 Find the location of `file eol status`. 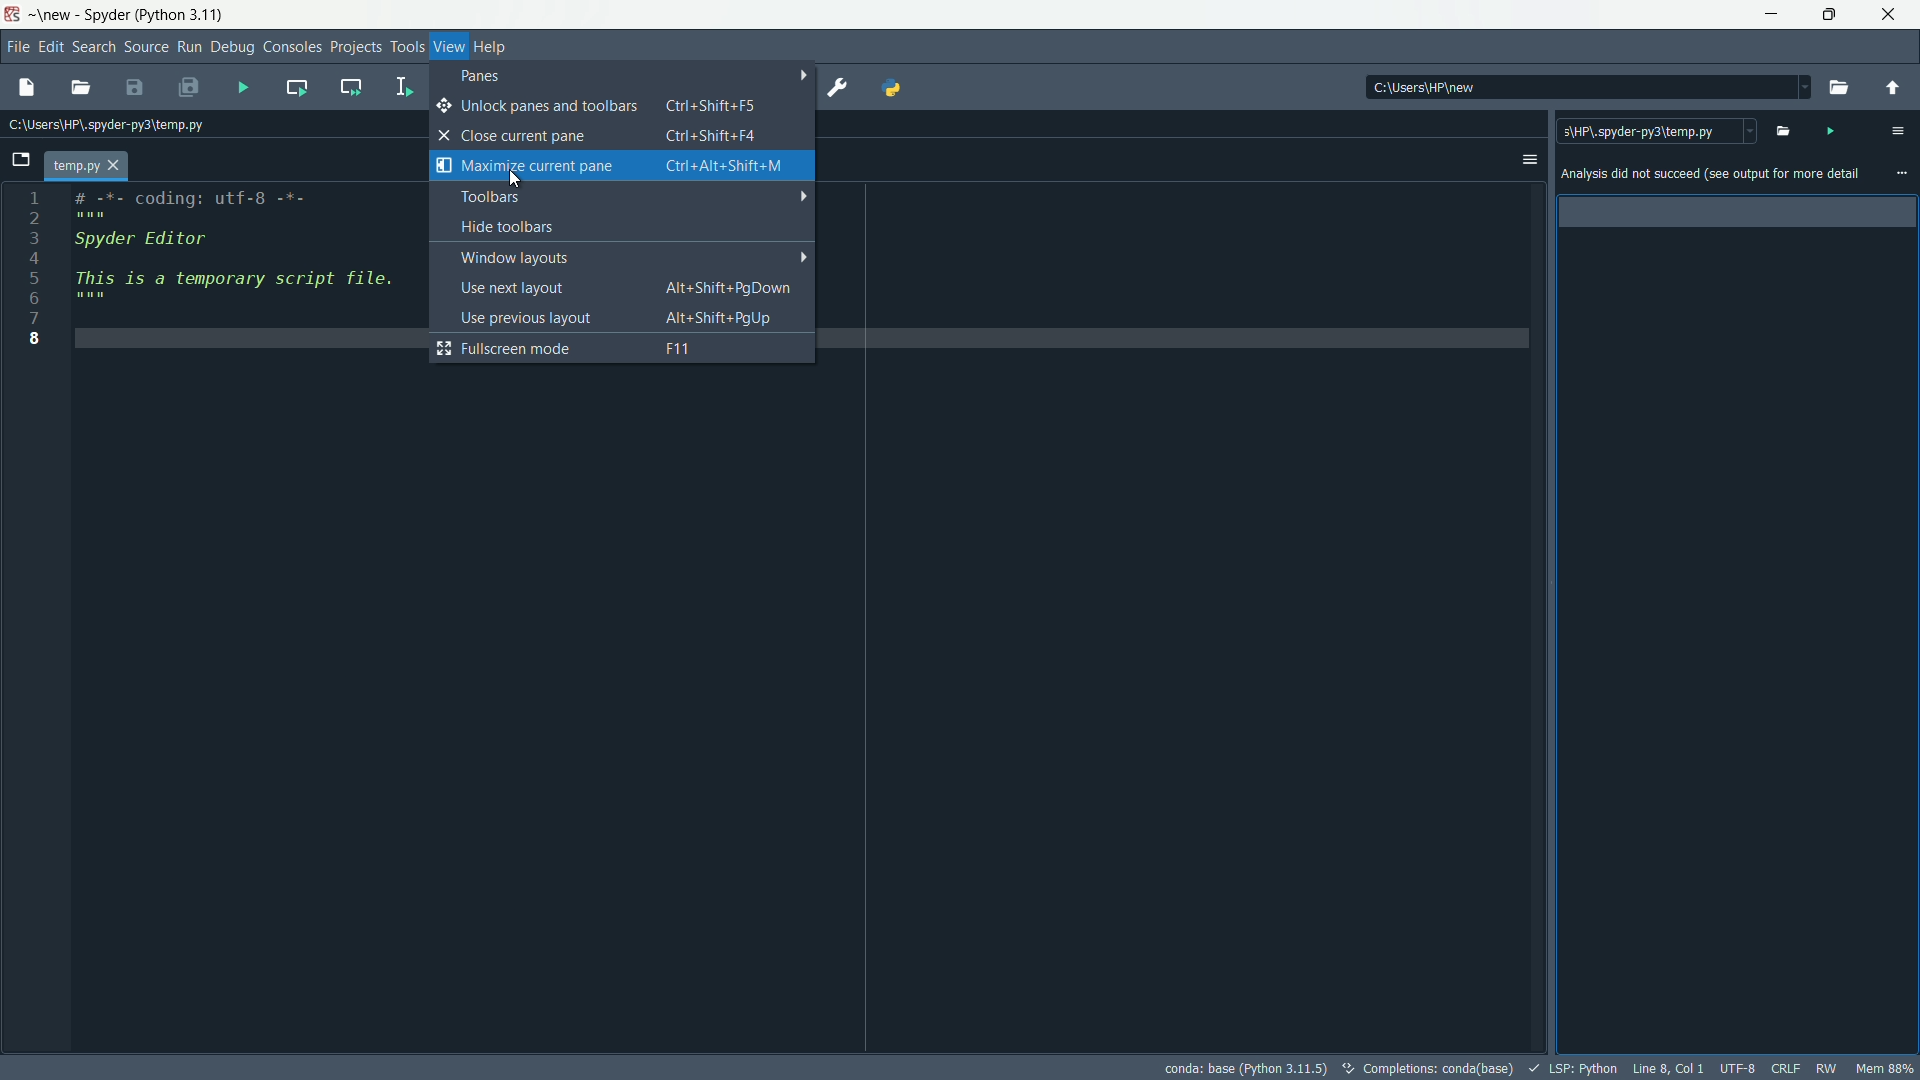

file eol status is located at coordinates (1785, 1067).